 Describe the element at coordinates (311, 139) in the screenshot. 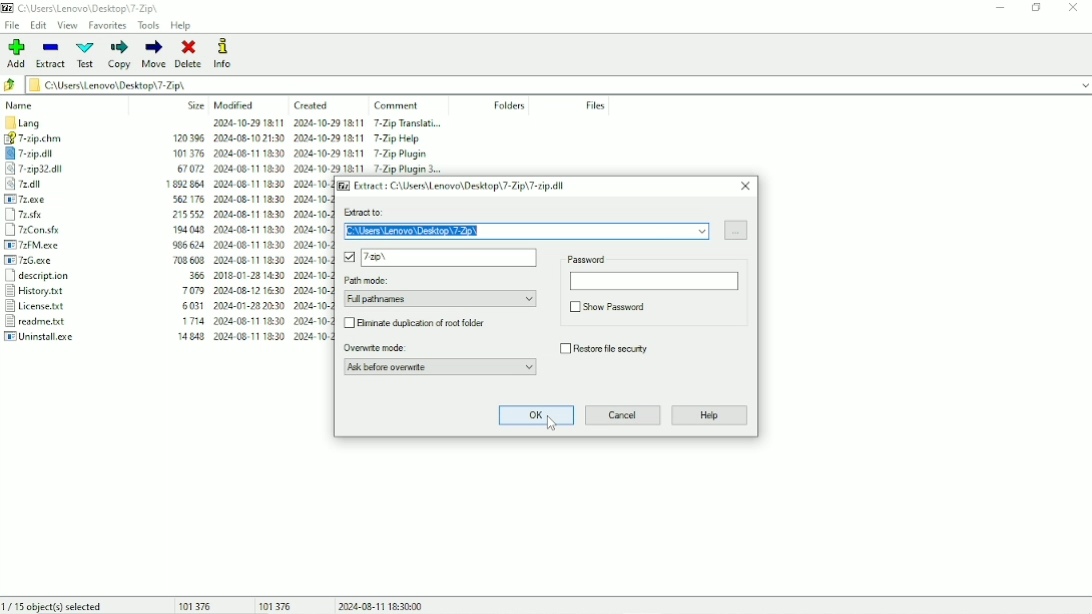

I see `100 ANGCR-102:0 ANN 181 T-hpHep` at that location.